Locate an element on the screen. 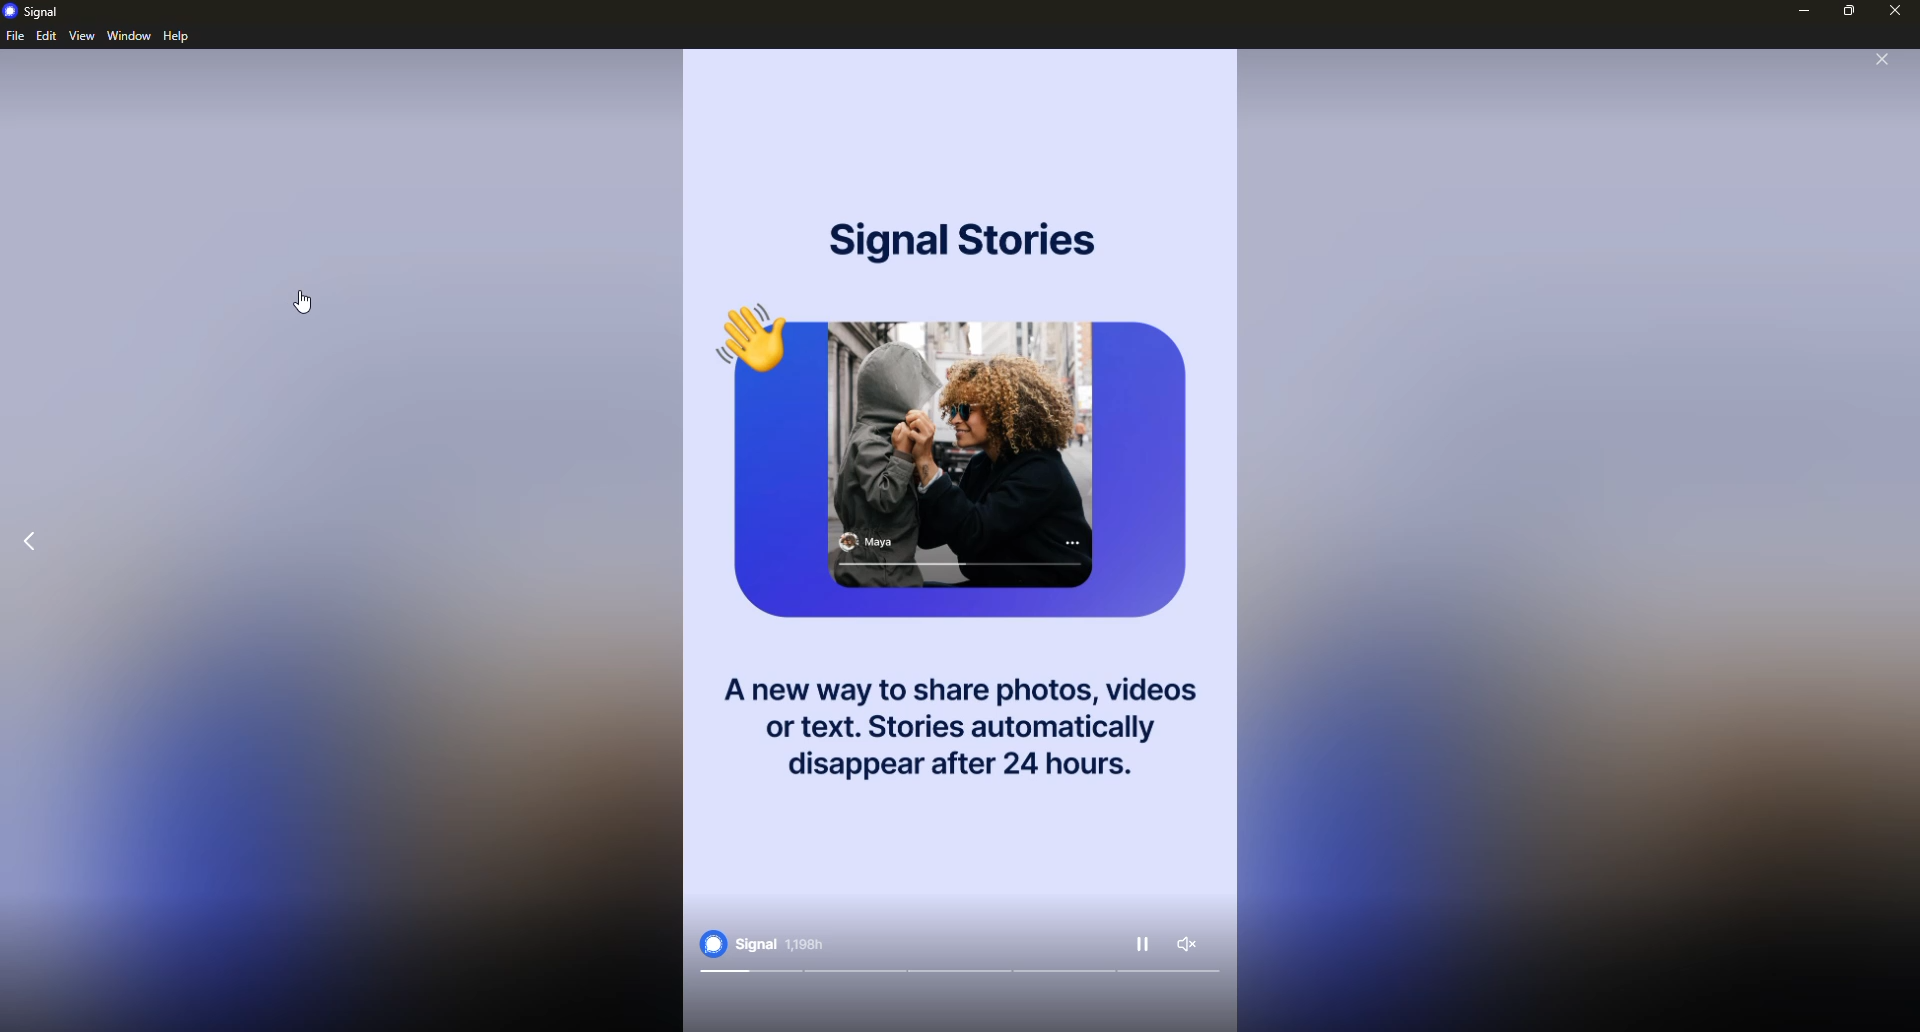  A new way to share photos, videos or text. Stories automatically disappear after 24 hours is located at coordinates (955, 720).